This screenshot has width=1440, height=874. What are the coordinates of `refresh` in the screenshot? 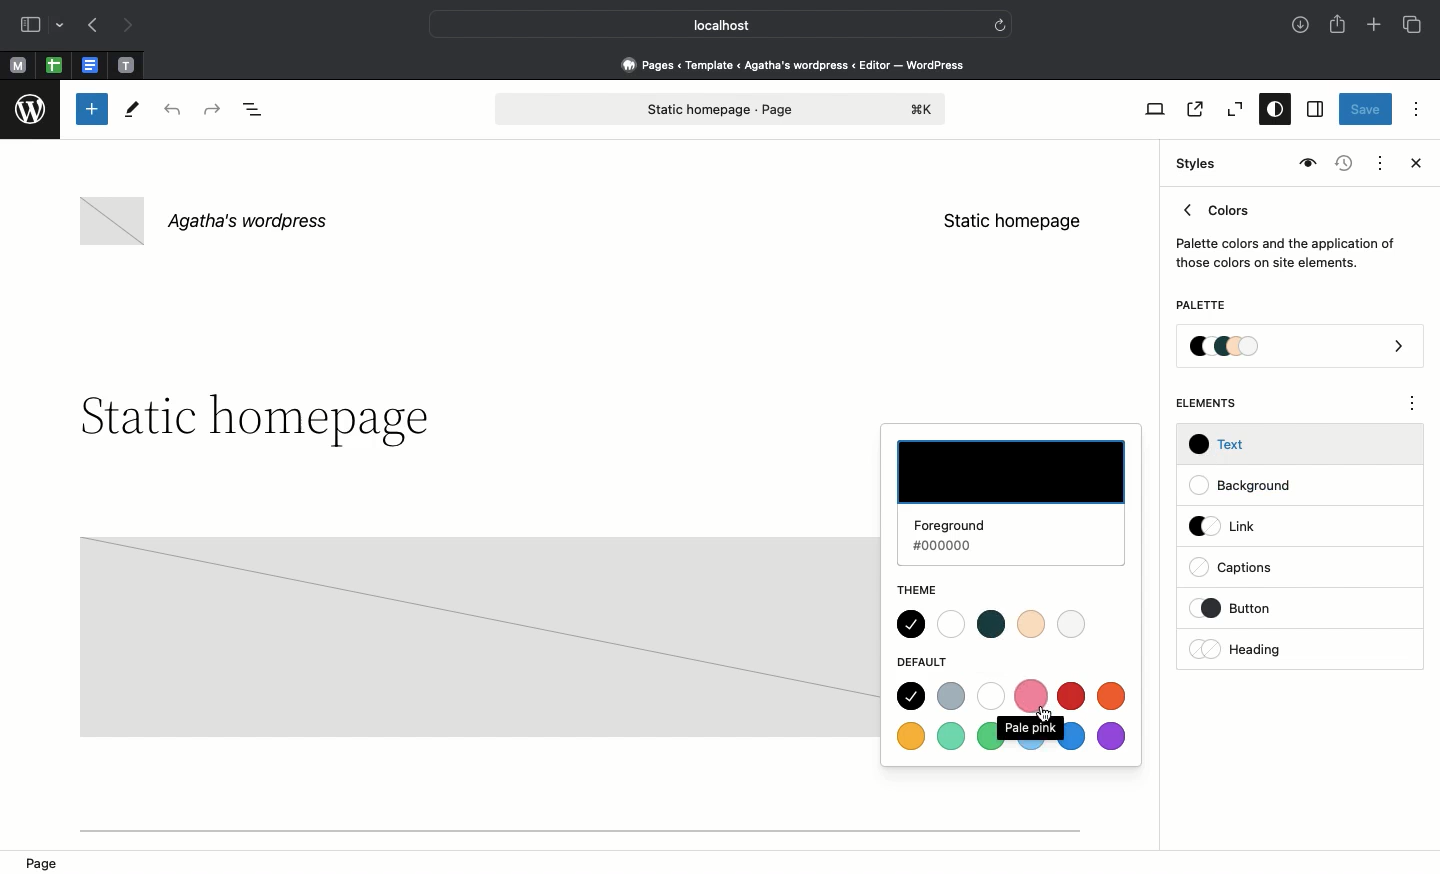 It's located at (1000, 23).